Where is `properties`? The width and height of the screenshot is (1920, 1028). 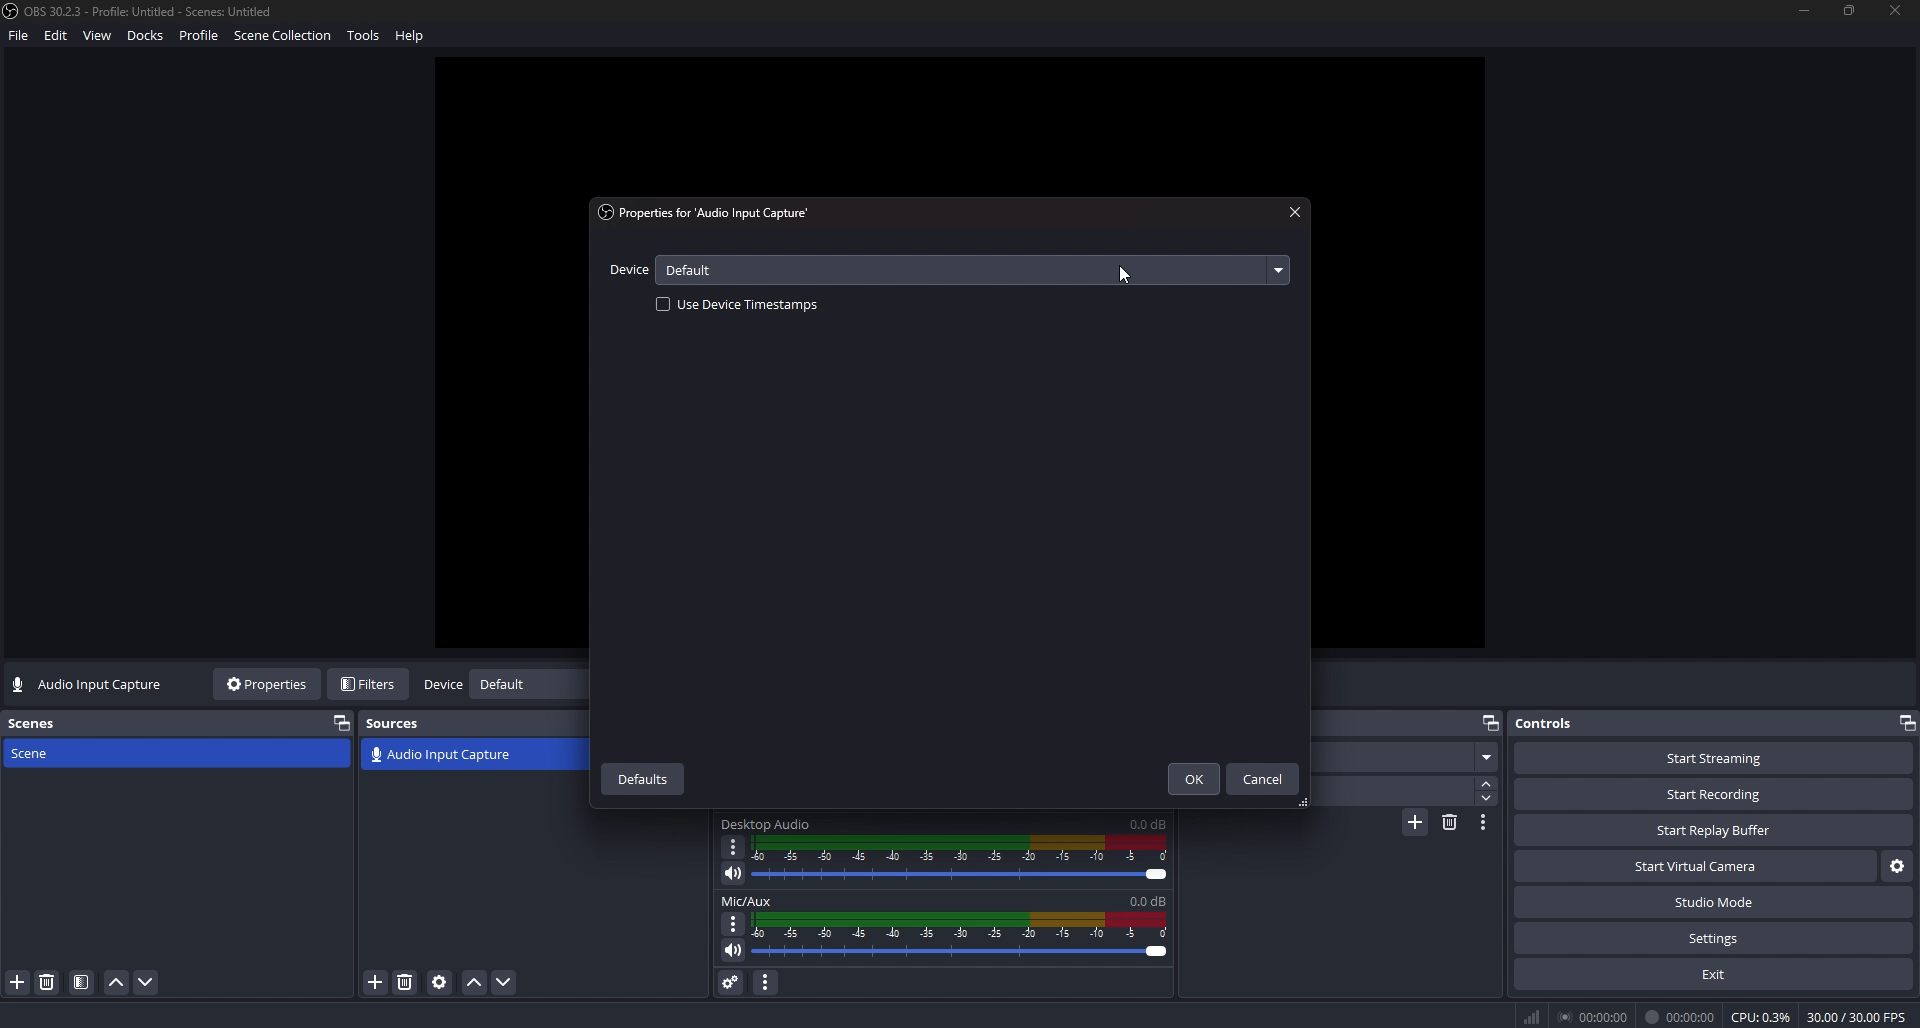 properties is located at coordinates (712, 213).